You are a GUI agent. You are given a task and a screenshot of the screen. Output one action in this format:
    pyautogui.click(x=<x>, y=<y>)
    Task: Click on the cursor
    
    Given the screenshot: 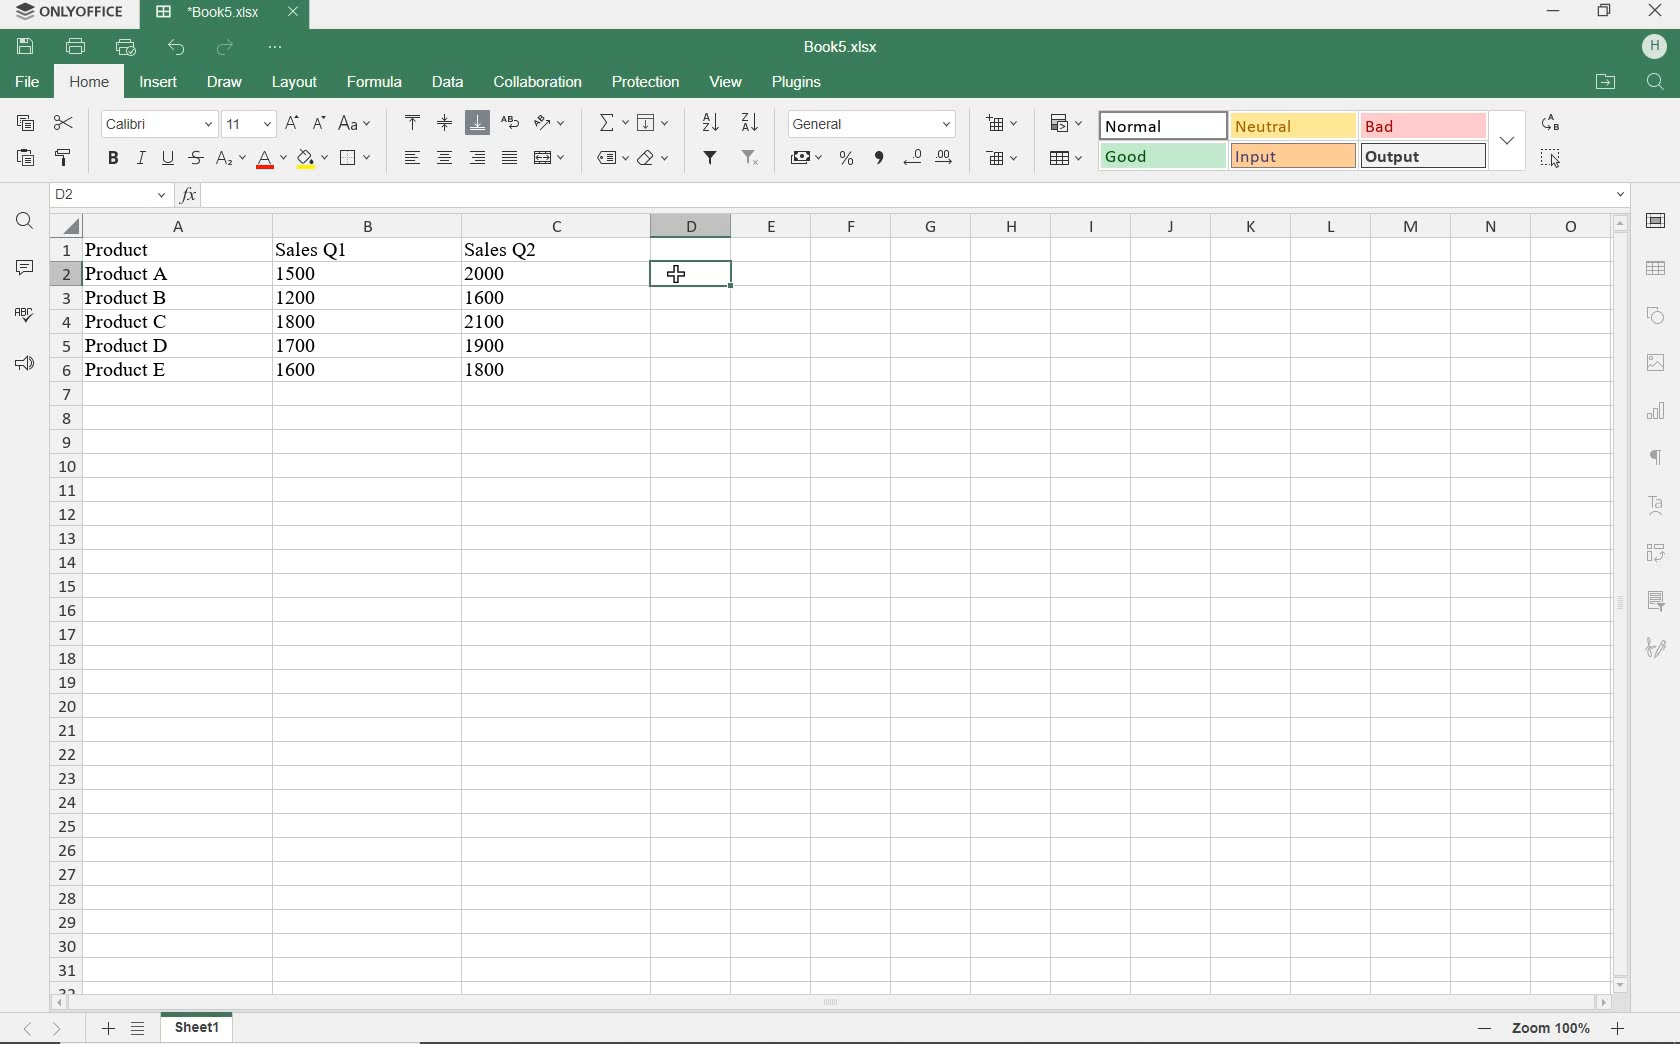 What is the action you would take?
    pyautogui.click(x=683, y=276)
    